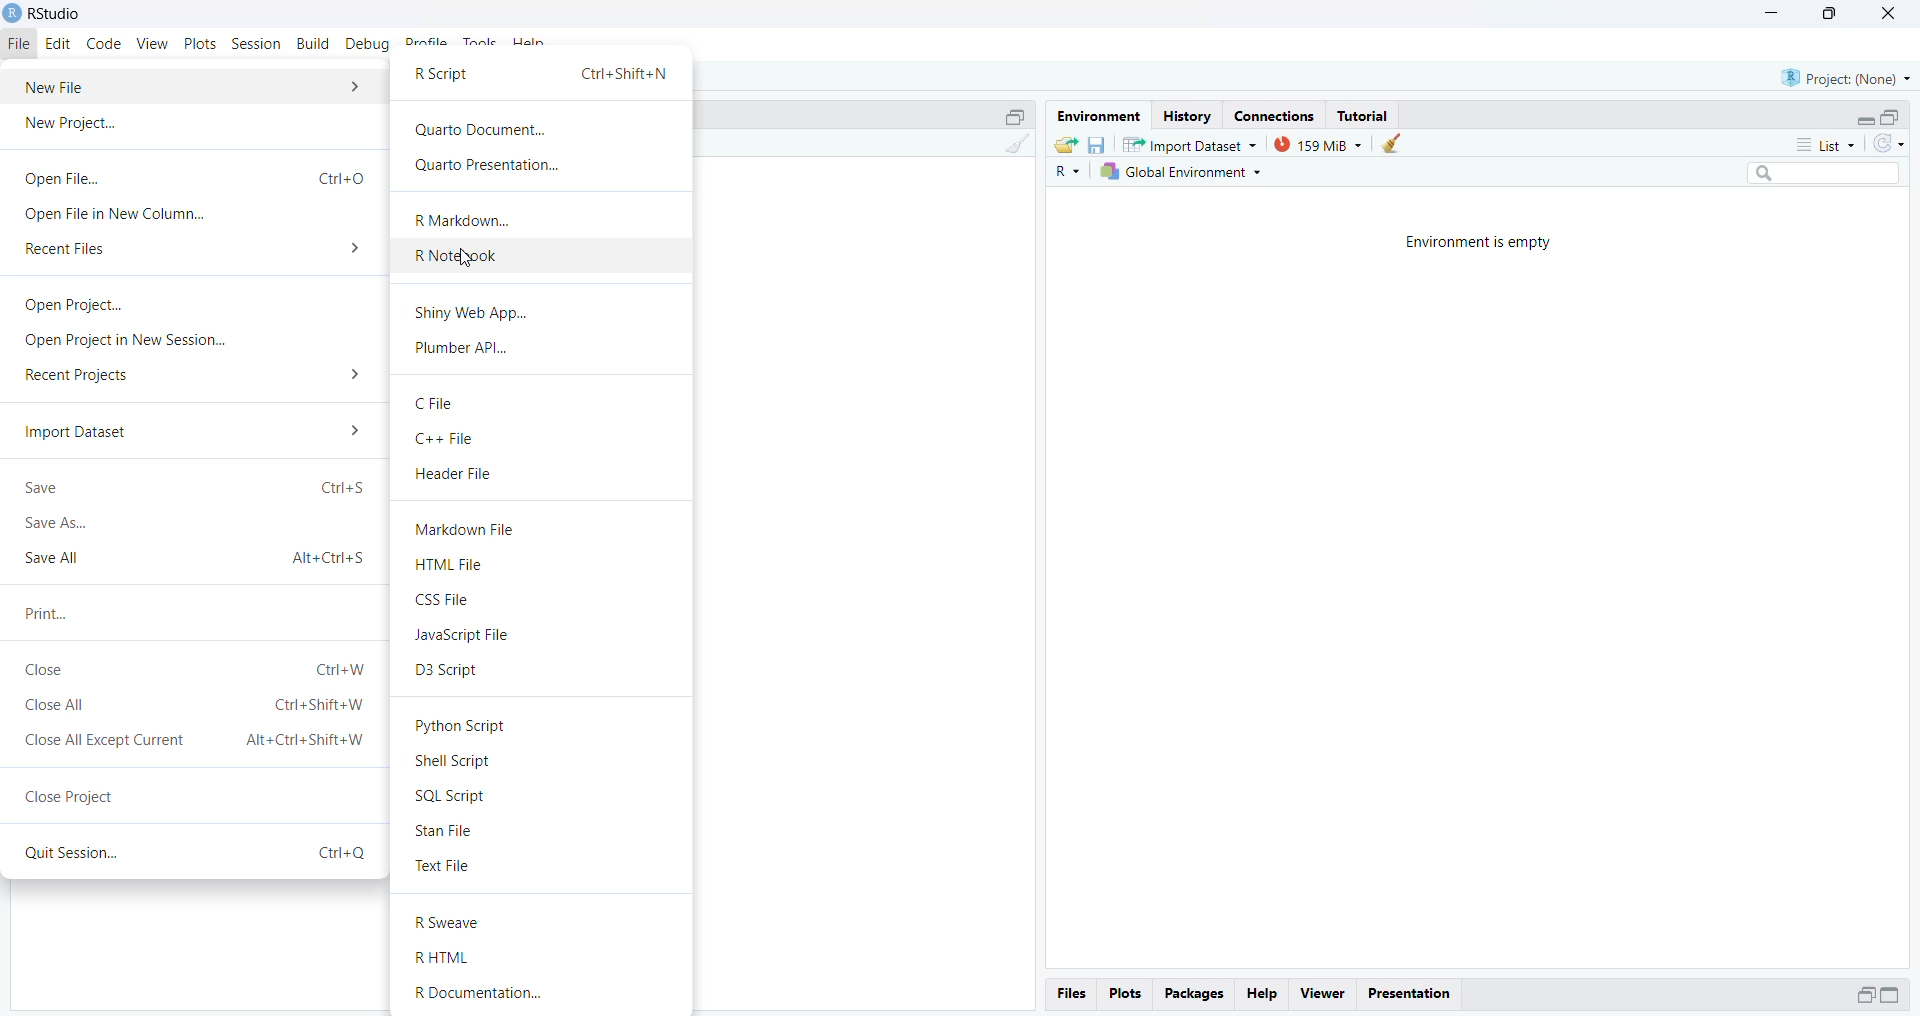  Describe the element at coordinates (466, 259) in the screenshot. I see `cursor` at that location.